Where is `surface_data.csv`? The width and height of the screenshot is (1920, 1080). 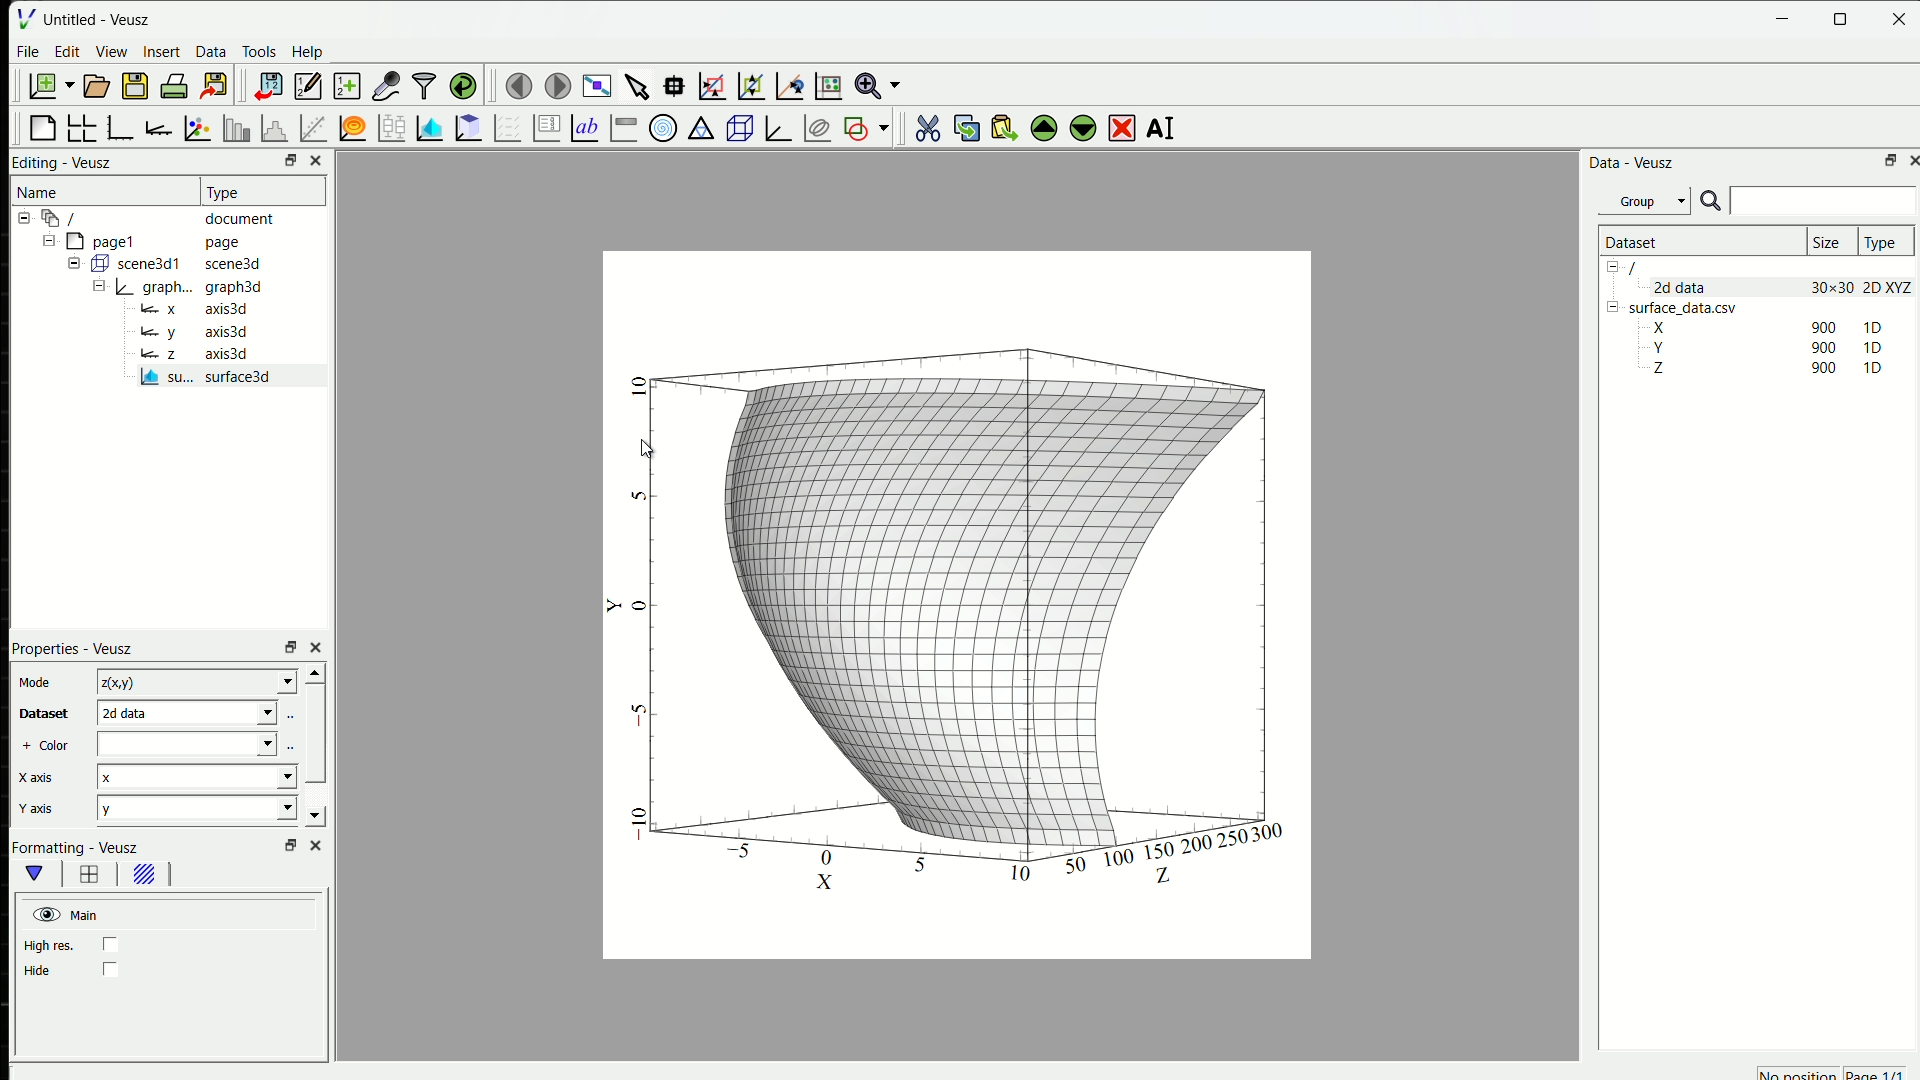 surface_data.csv is located at coordinates (1685, 309).